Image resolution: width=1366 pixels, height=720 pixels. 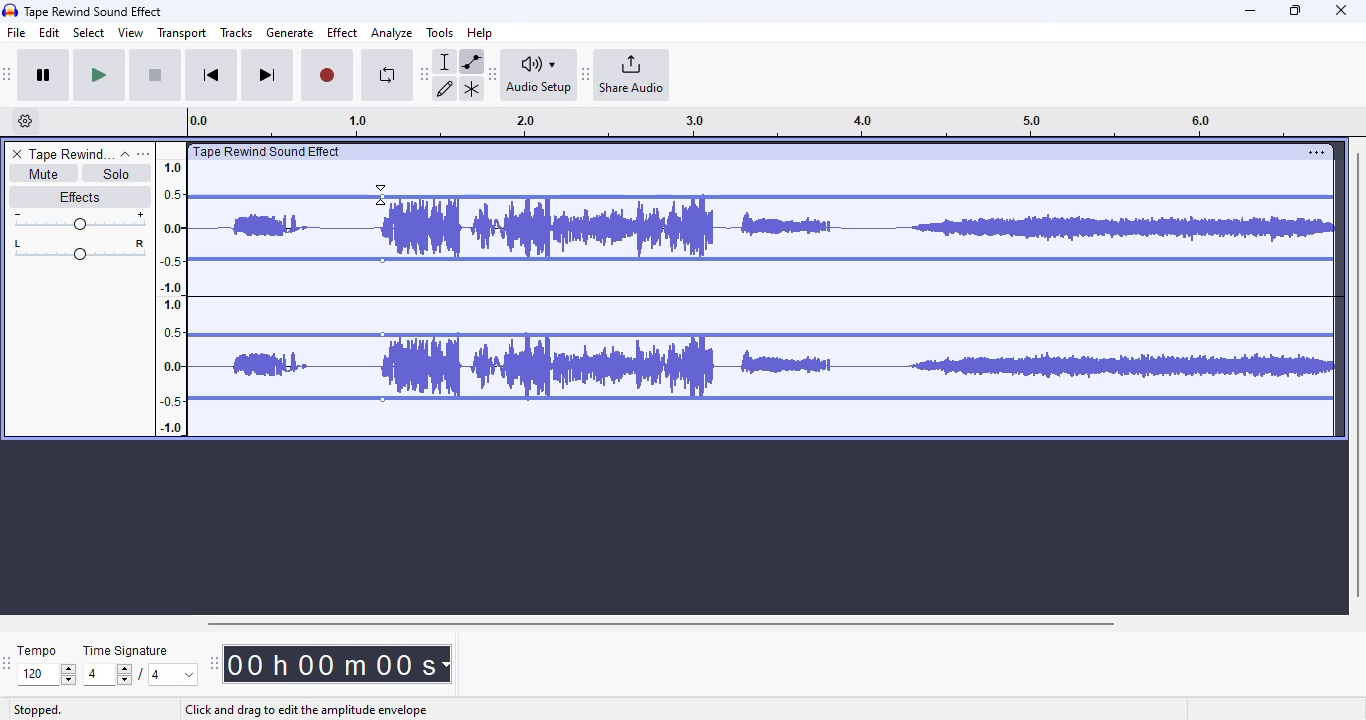 I want to click on Move audacity share audio toolbar, so click(x=586, y=75).